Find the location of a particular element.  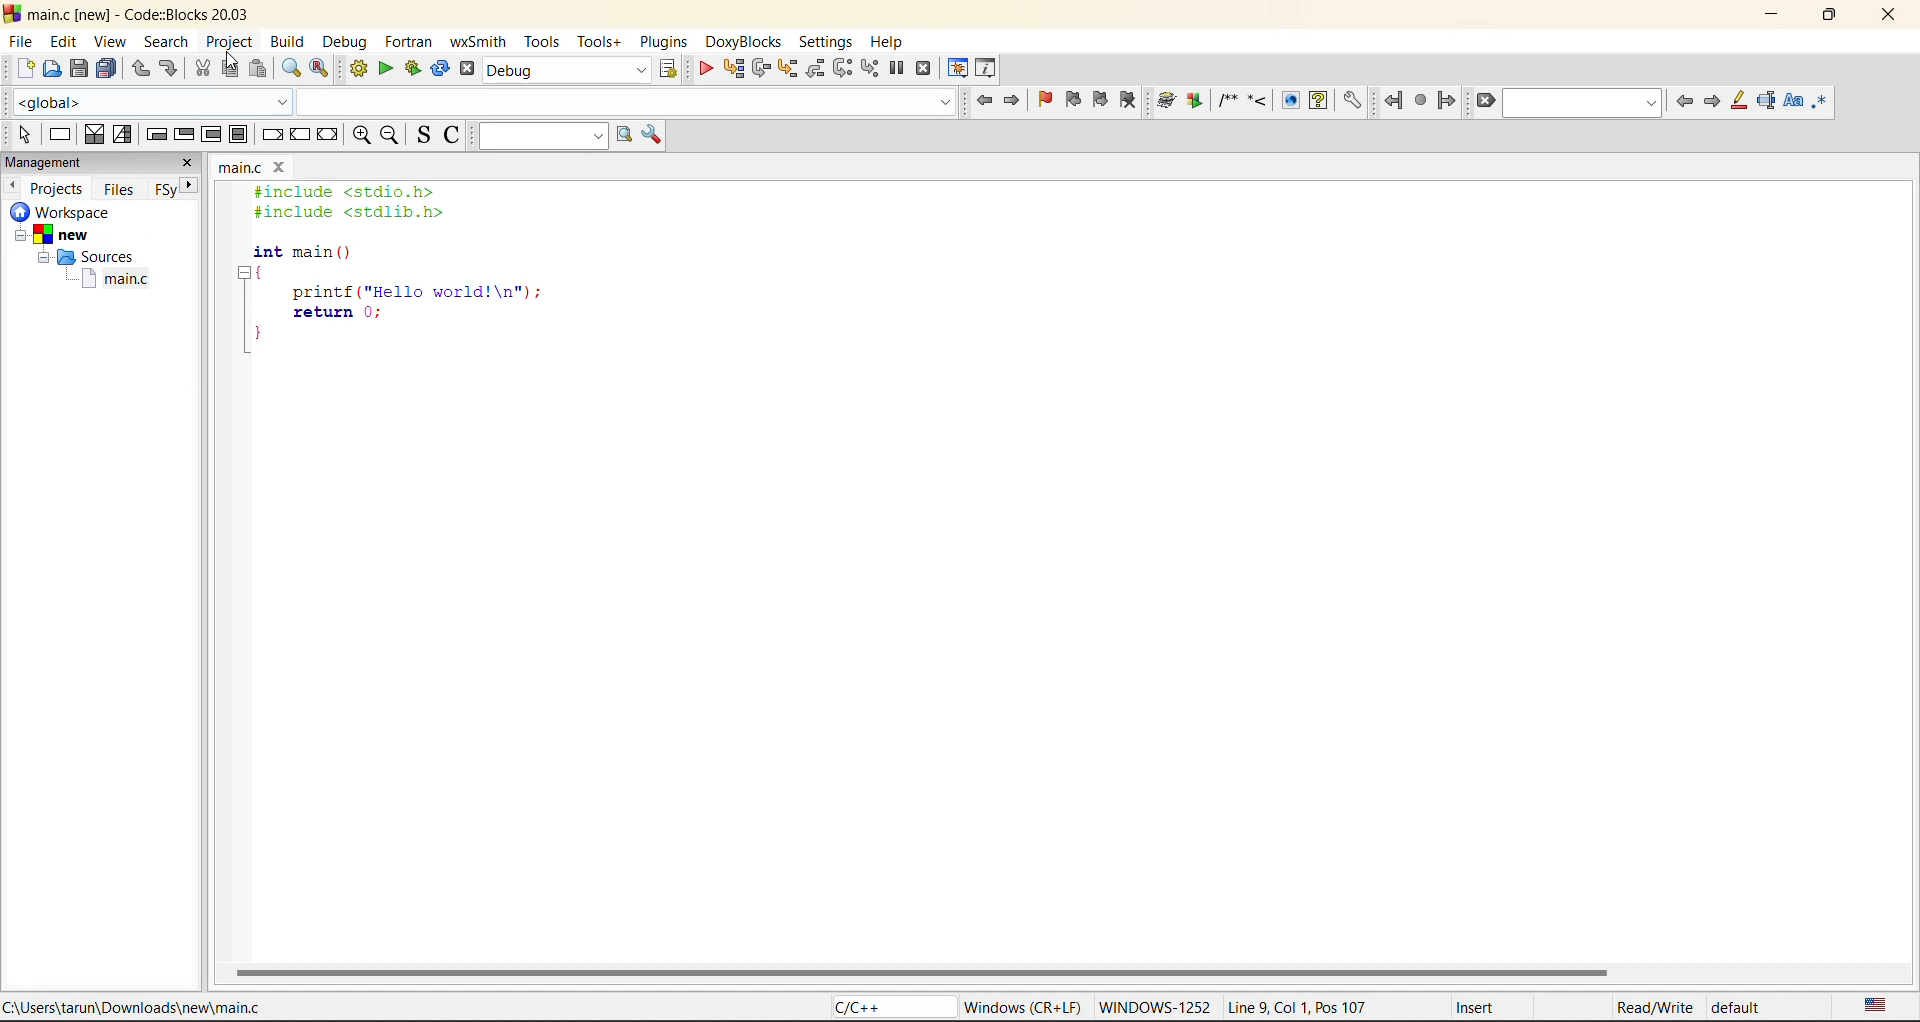

C:\Users\tarun\Downloads\new\main.c is located at coordinates (140, 1007).